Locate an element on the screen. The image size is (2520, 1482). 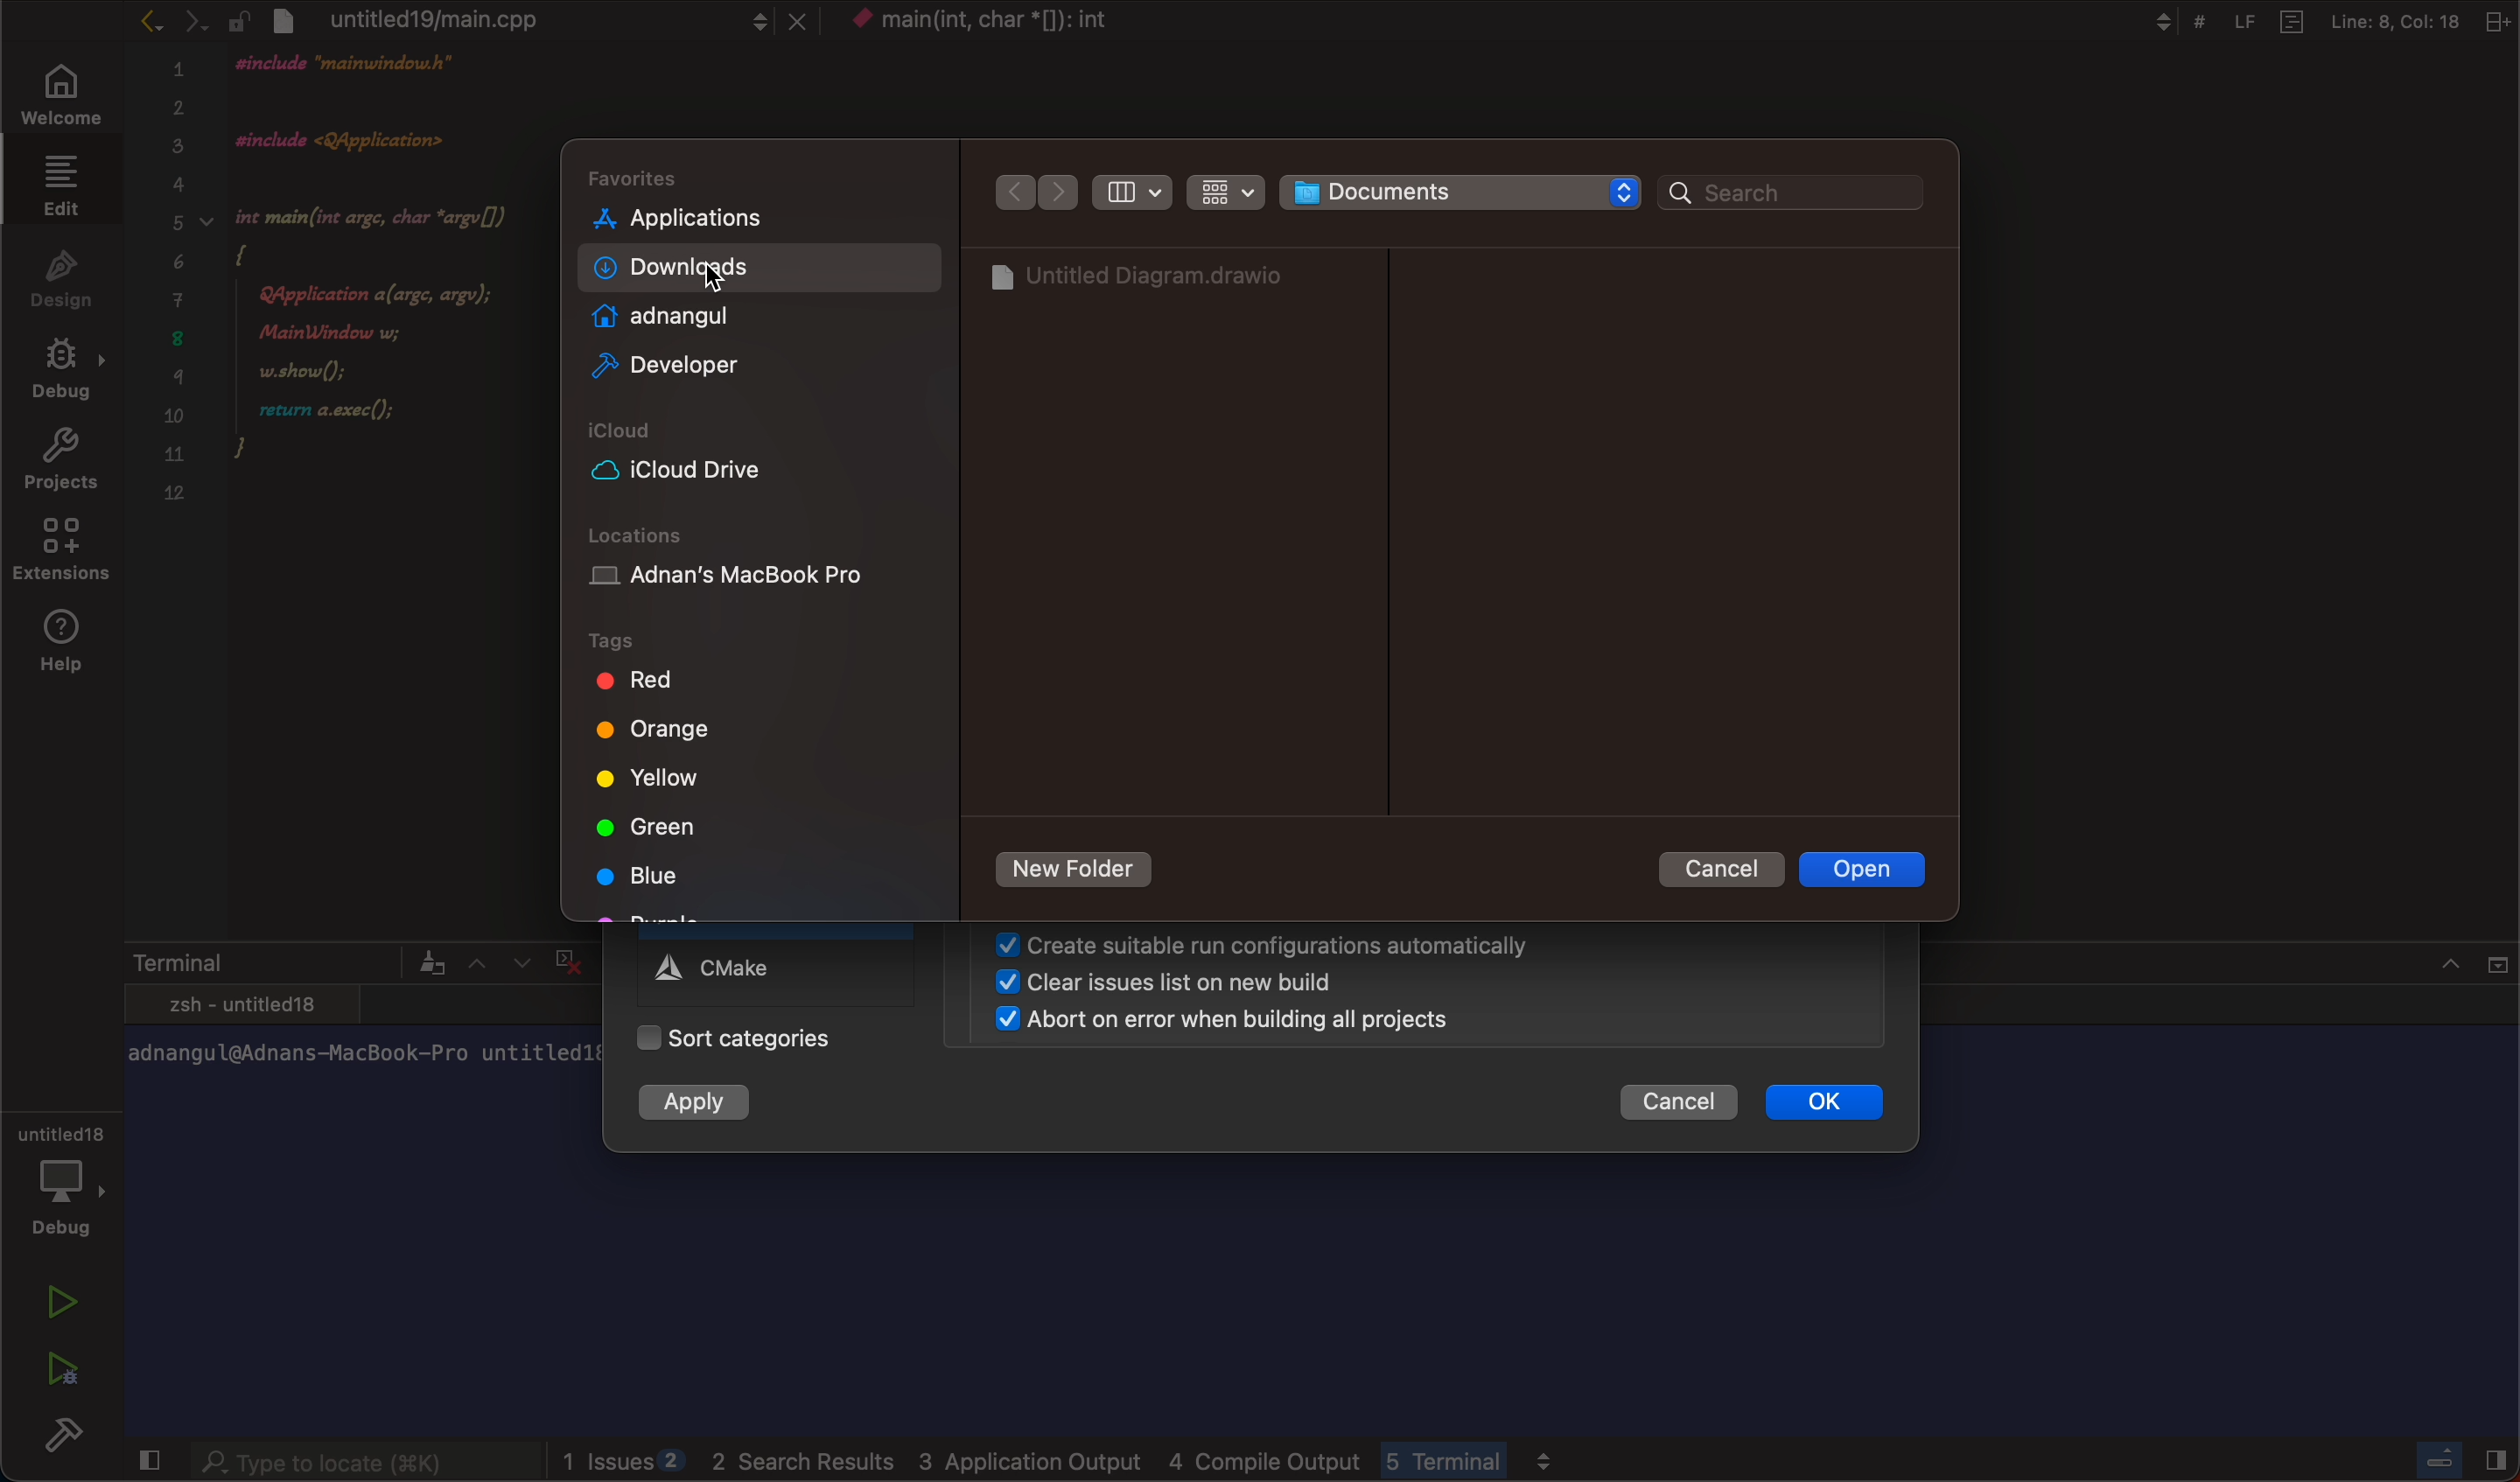
file tab is located at coordinates (539, 19).